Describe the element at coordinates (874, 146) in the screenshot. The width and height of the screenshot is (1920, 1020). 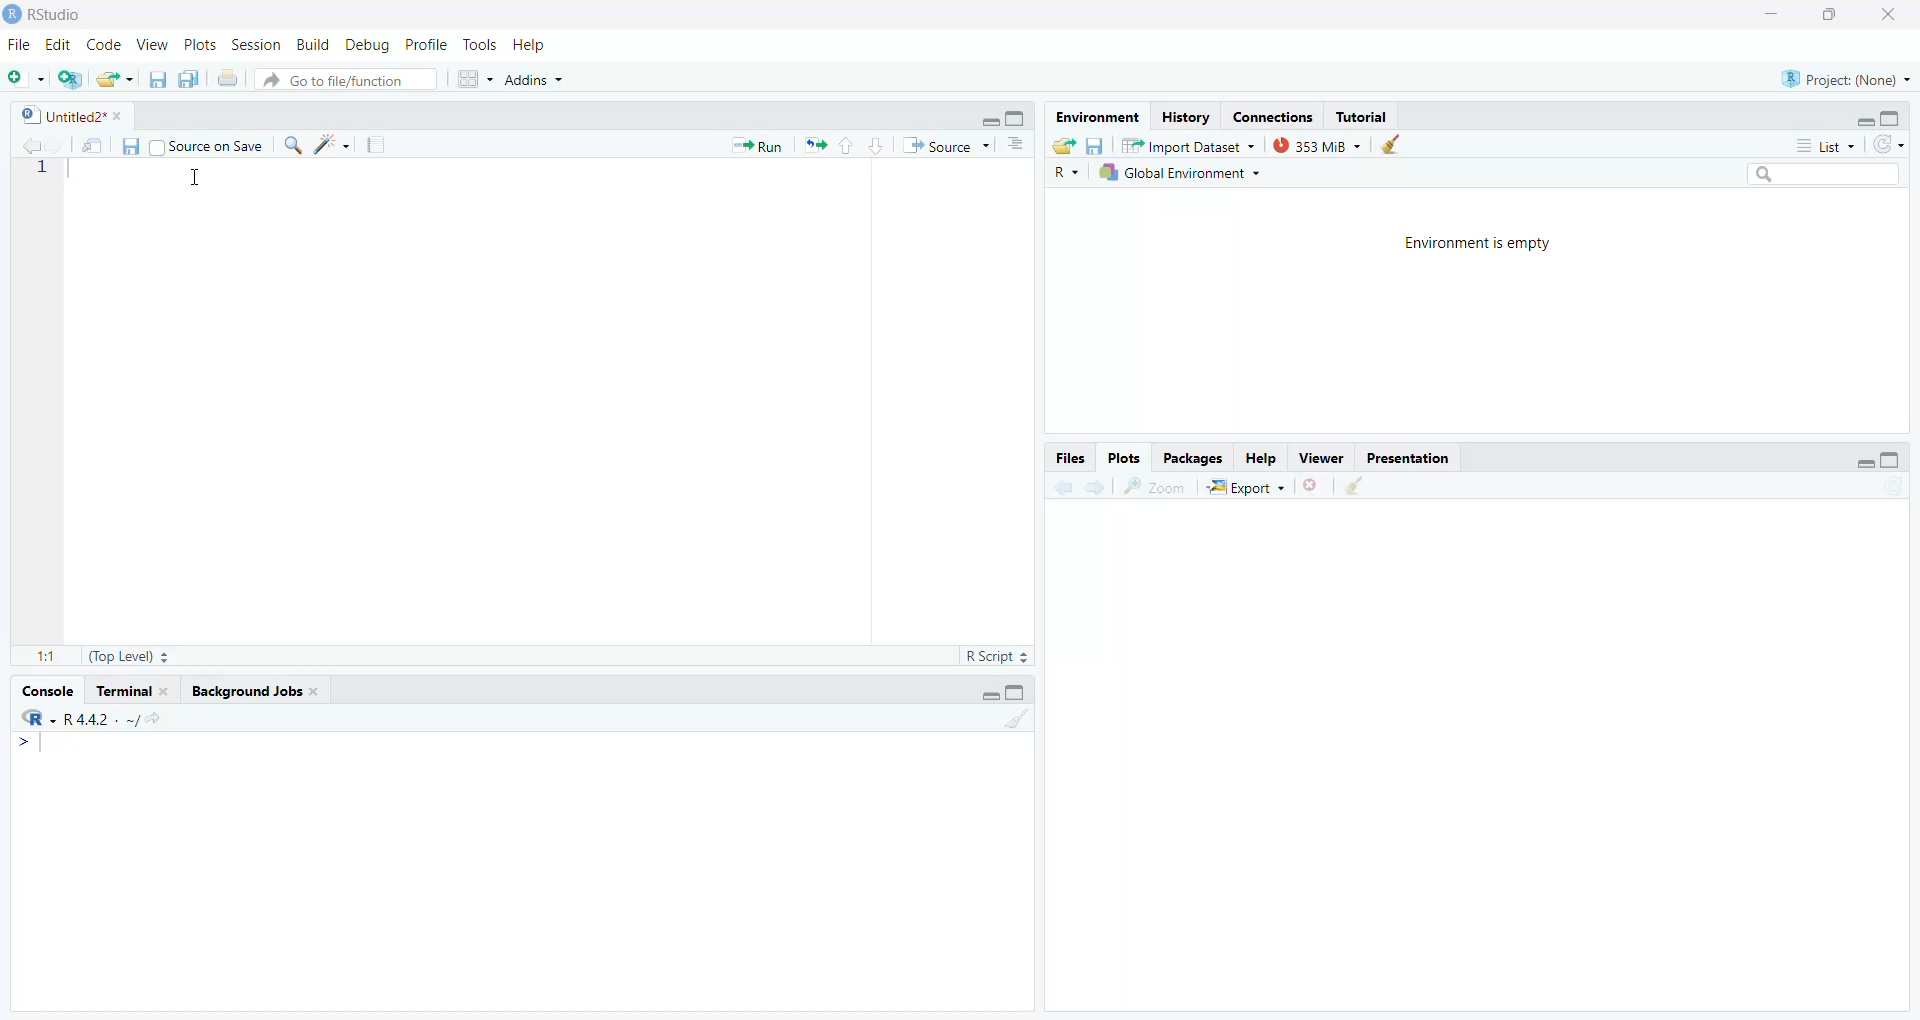
I see `go to next selection/chunk` at that location.